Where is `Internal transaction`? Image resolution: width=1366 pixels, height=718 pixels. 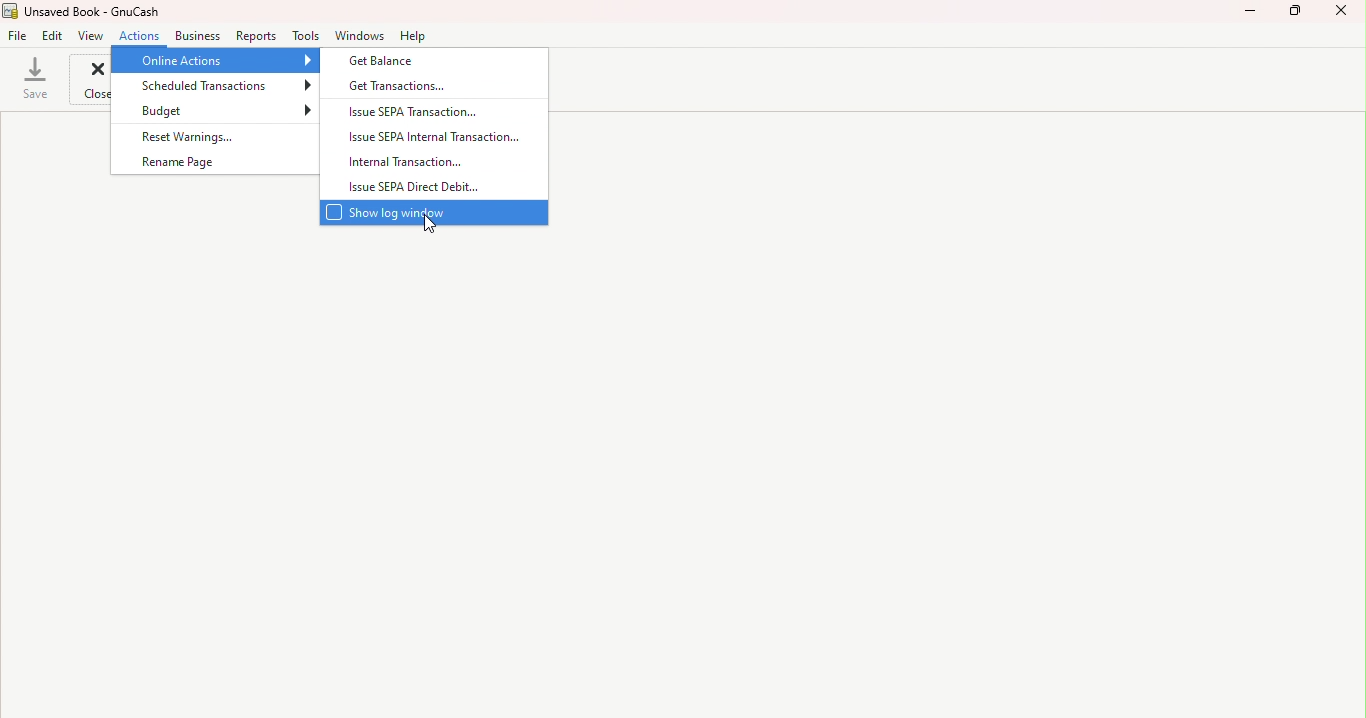 Internal transaction is located at coordinates (433, 162).